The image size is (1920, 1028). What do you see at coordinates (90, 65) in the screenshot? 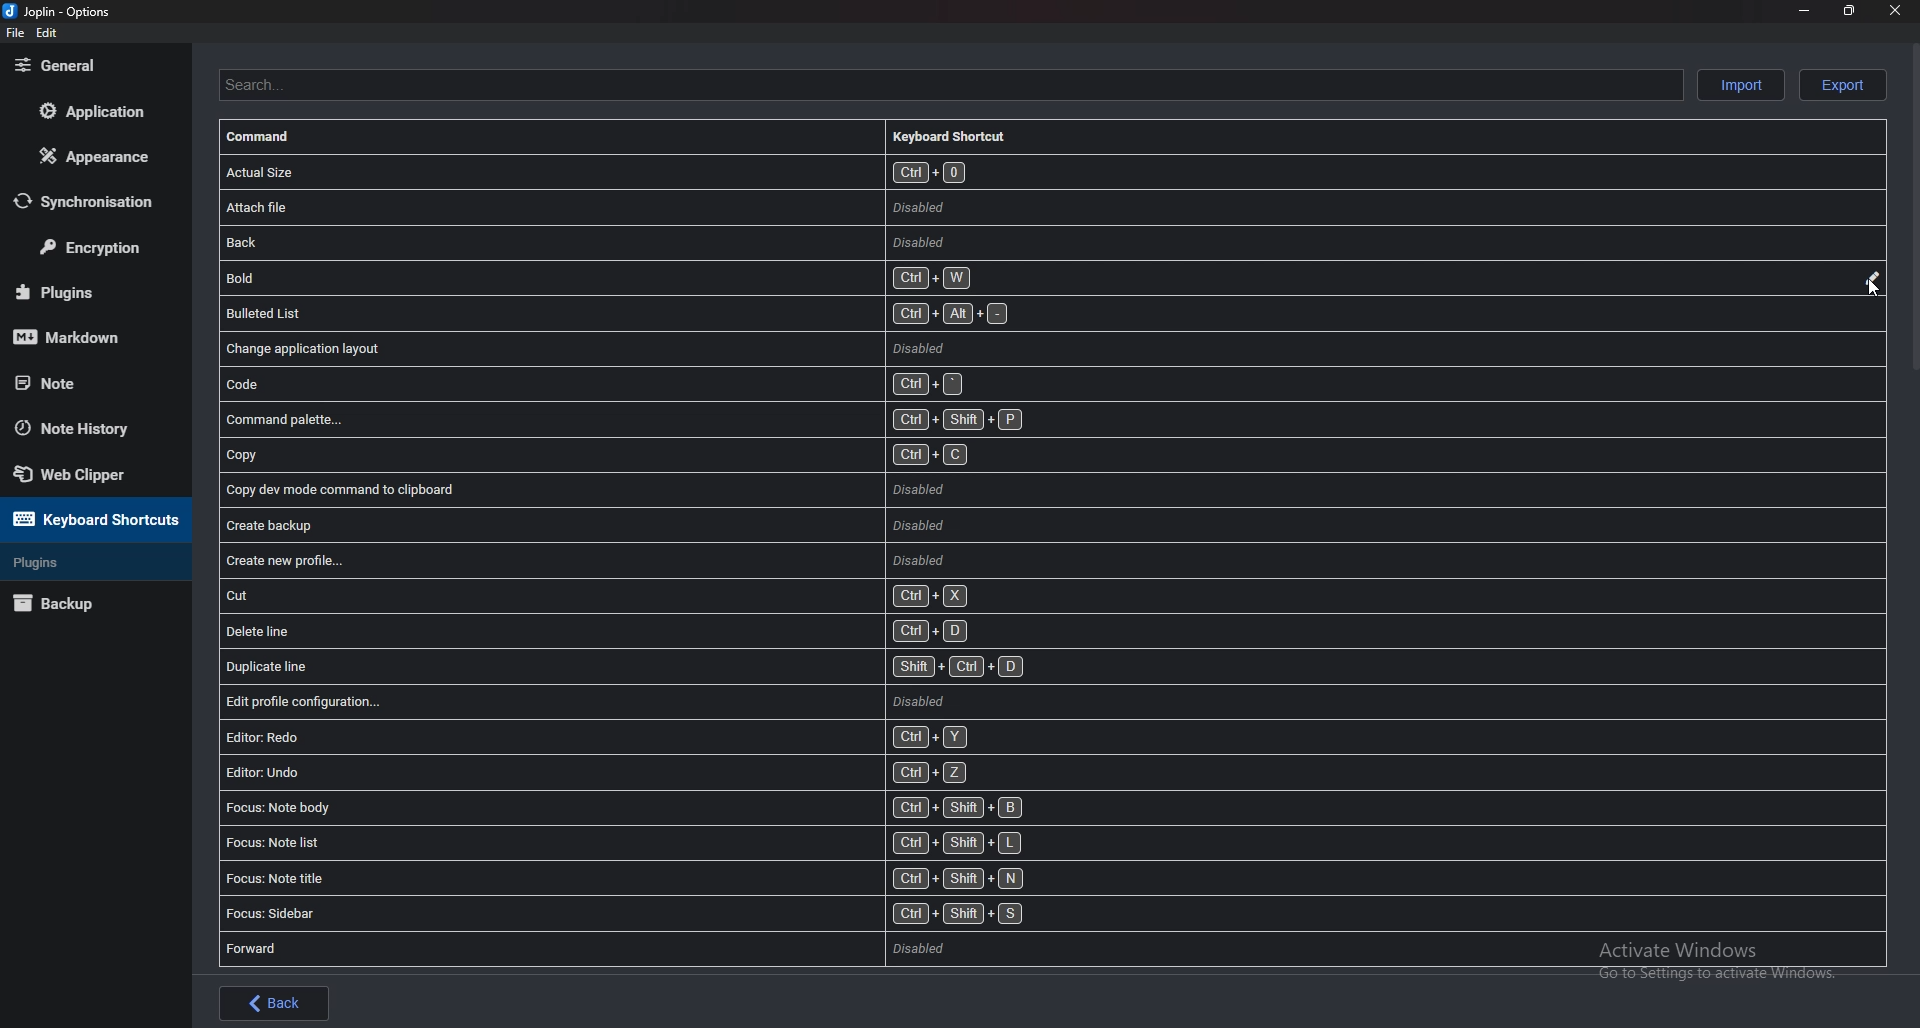
I see `general` at bounding box center [90, 65].